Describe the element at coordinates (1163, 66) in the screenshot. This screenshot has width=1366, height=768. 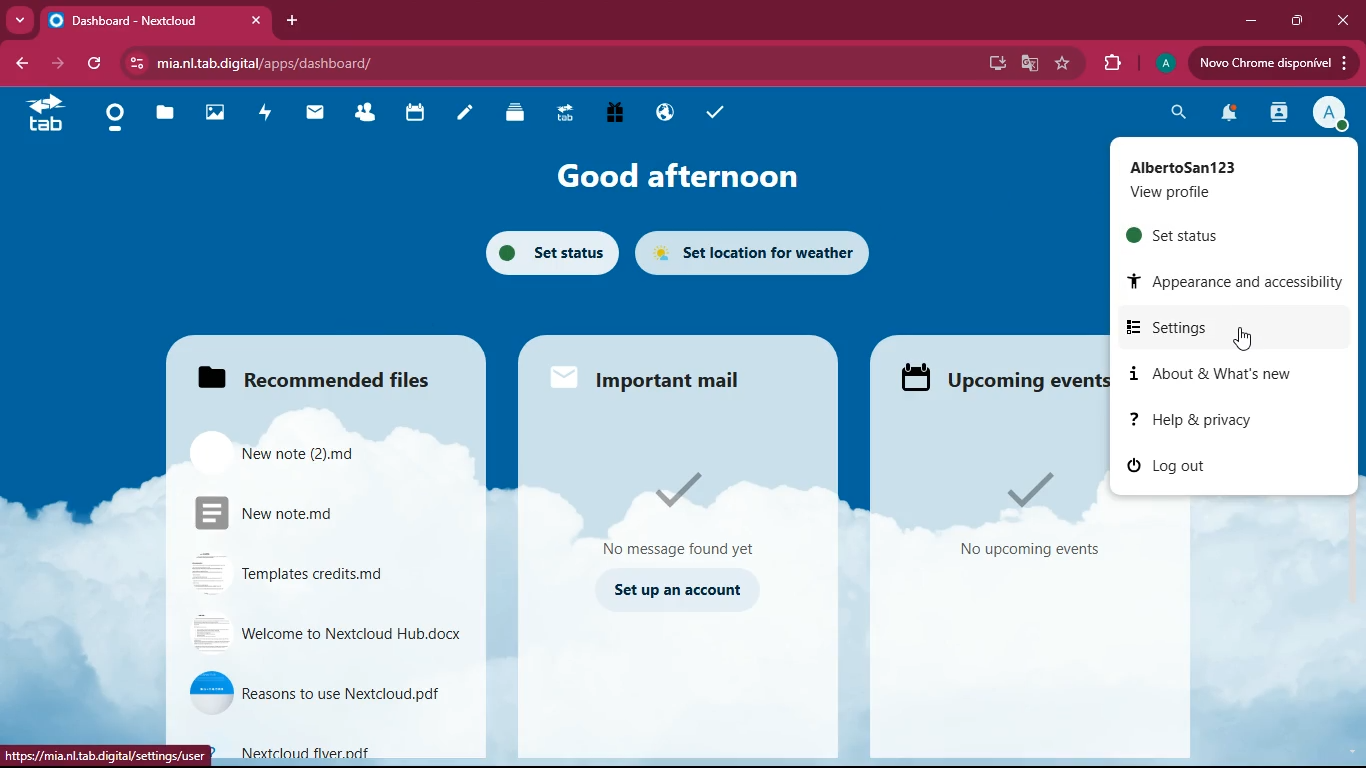
I see `profile` at that location.